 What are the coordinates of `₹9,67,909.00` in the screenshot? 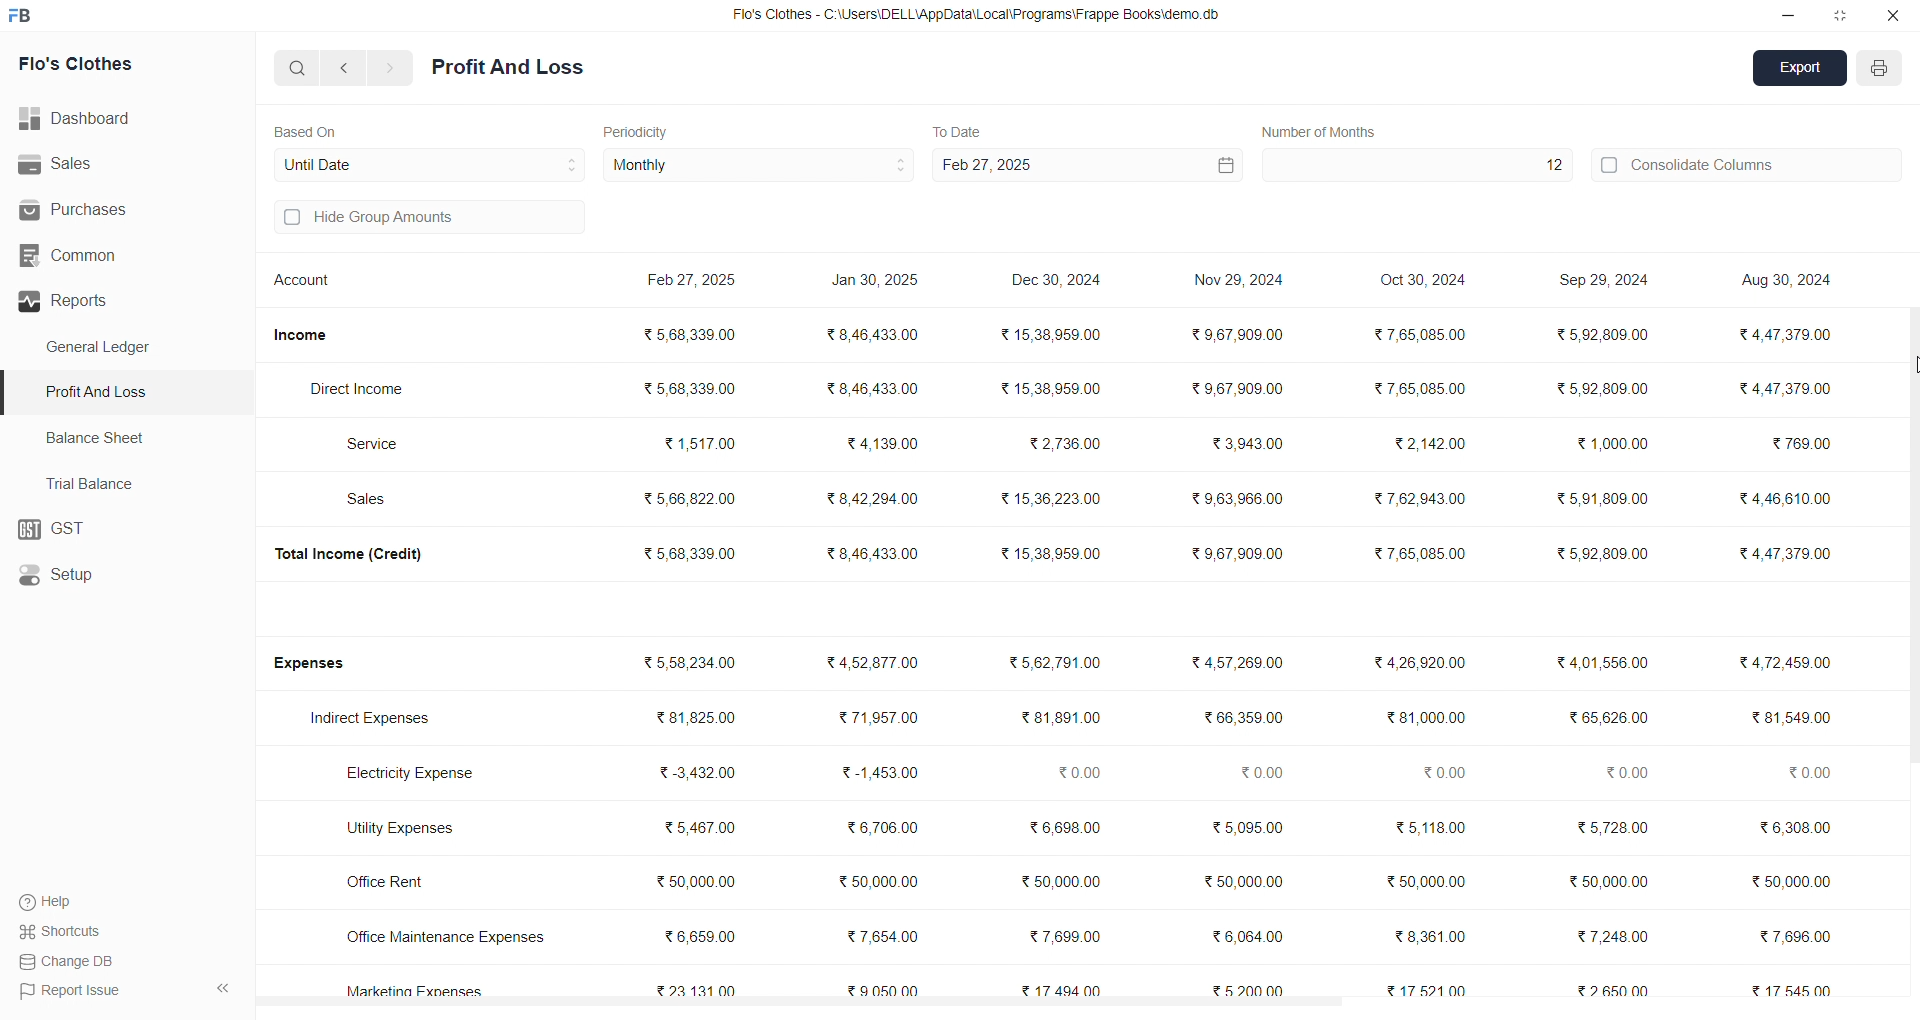 It's located at (1240, 388).